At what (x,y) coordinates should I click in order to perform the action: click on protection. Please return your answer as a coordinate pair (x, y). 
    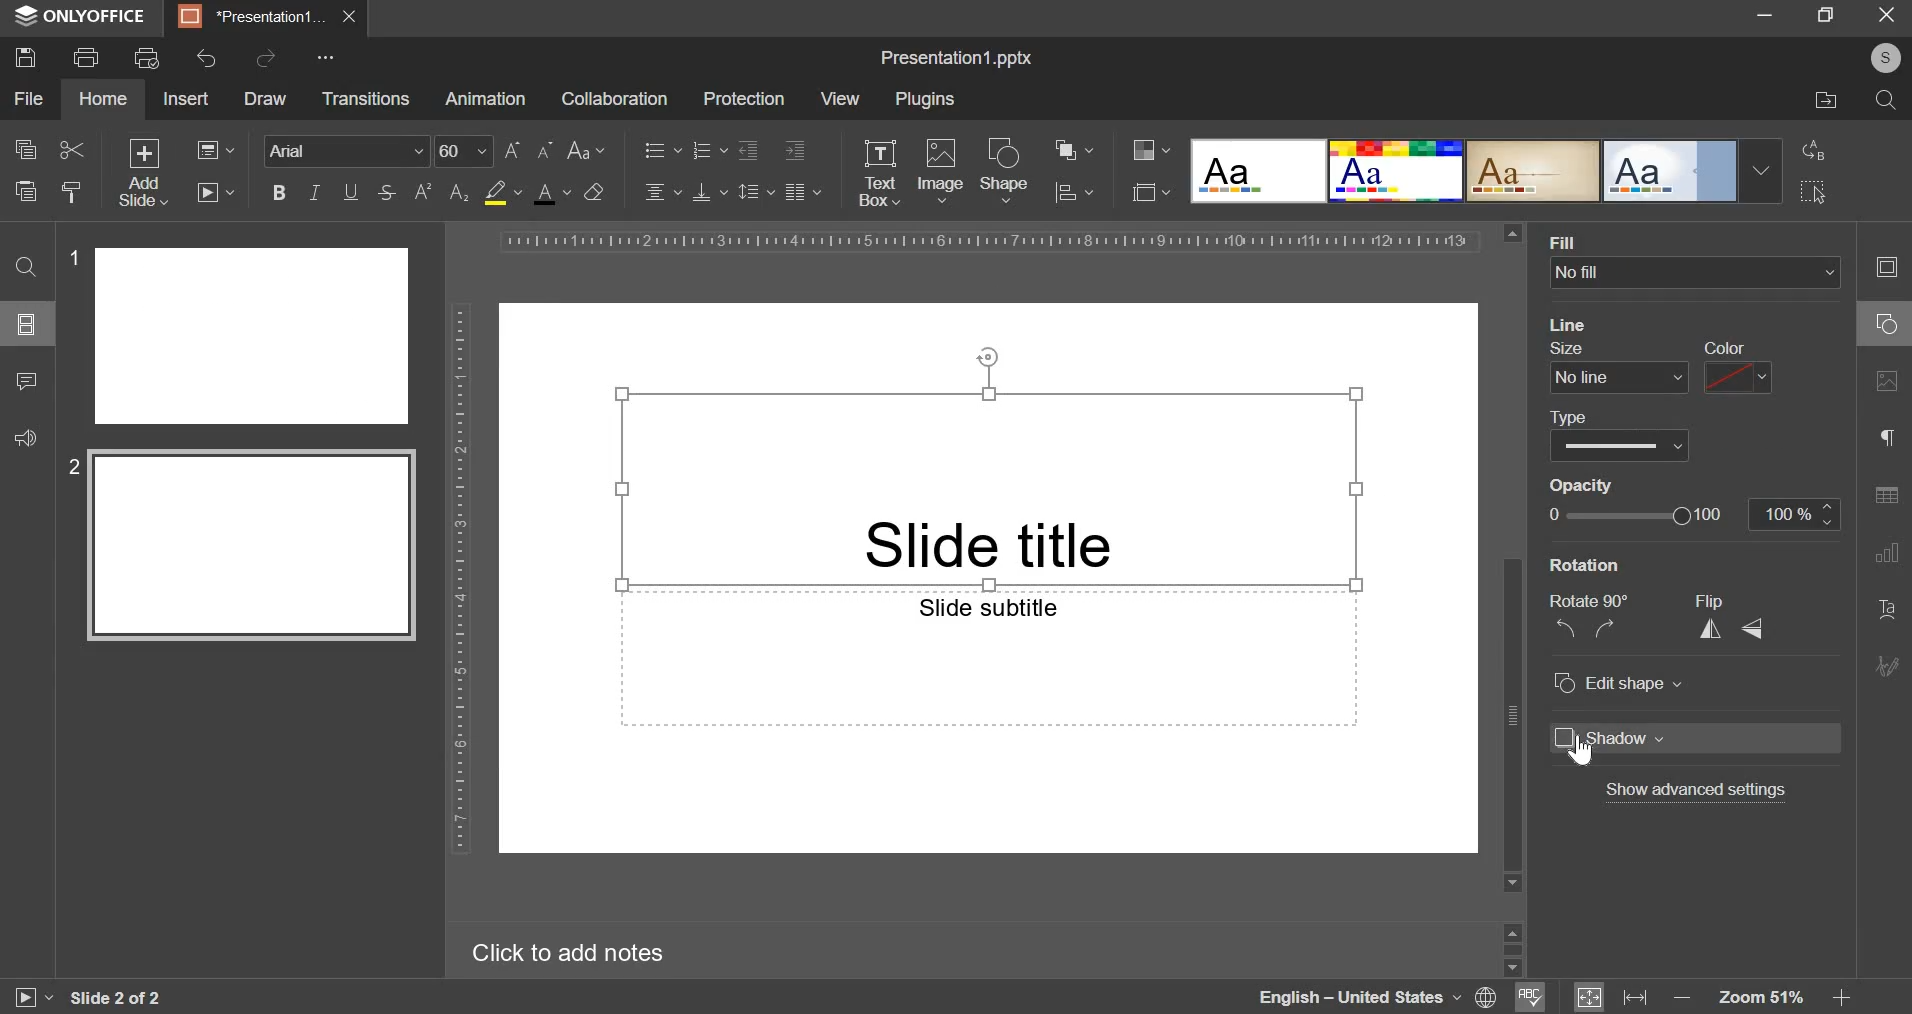
    Looking at the image, I should click on (743, 99).